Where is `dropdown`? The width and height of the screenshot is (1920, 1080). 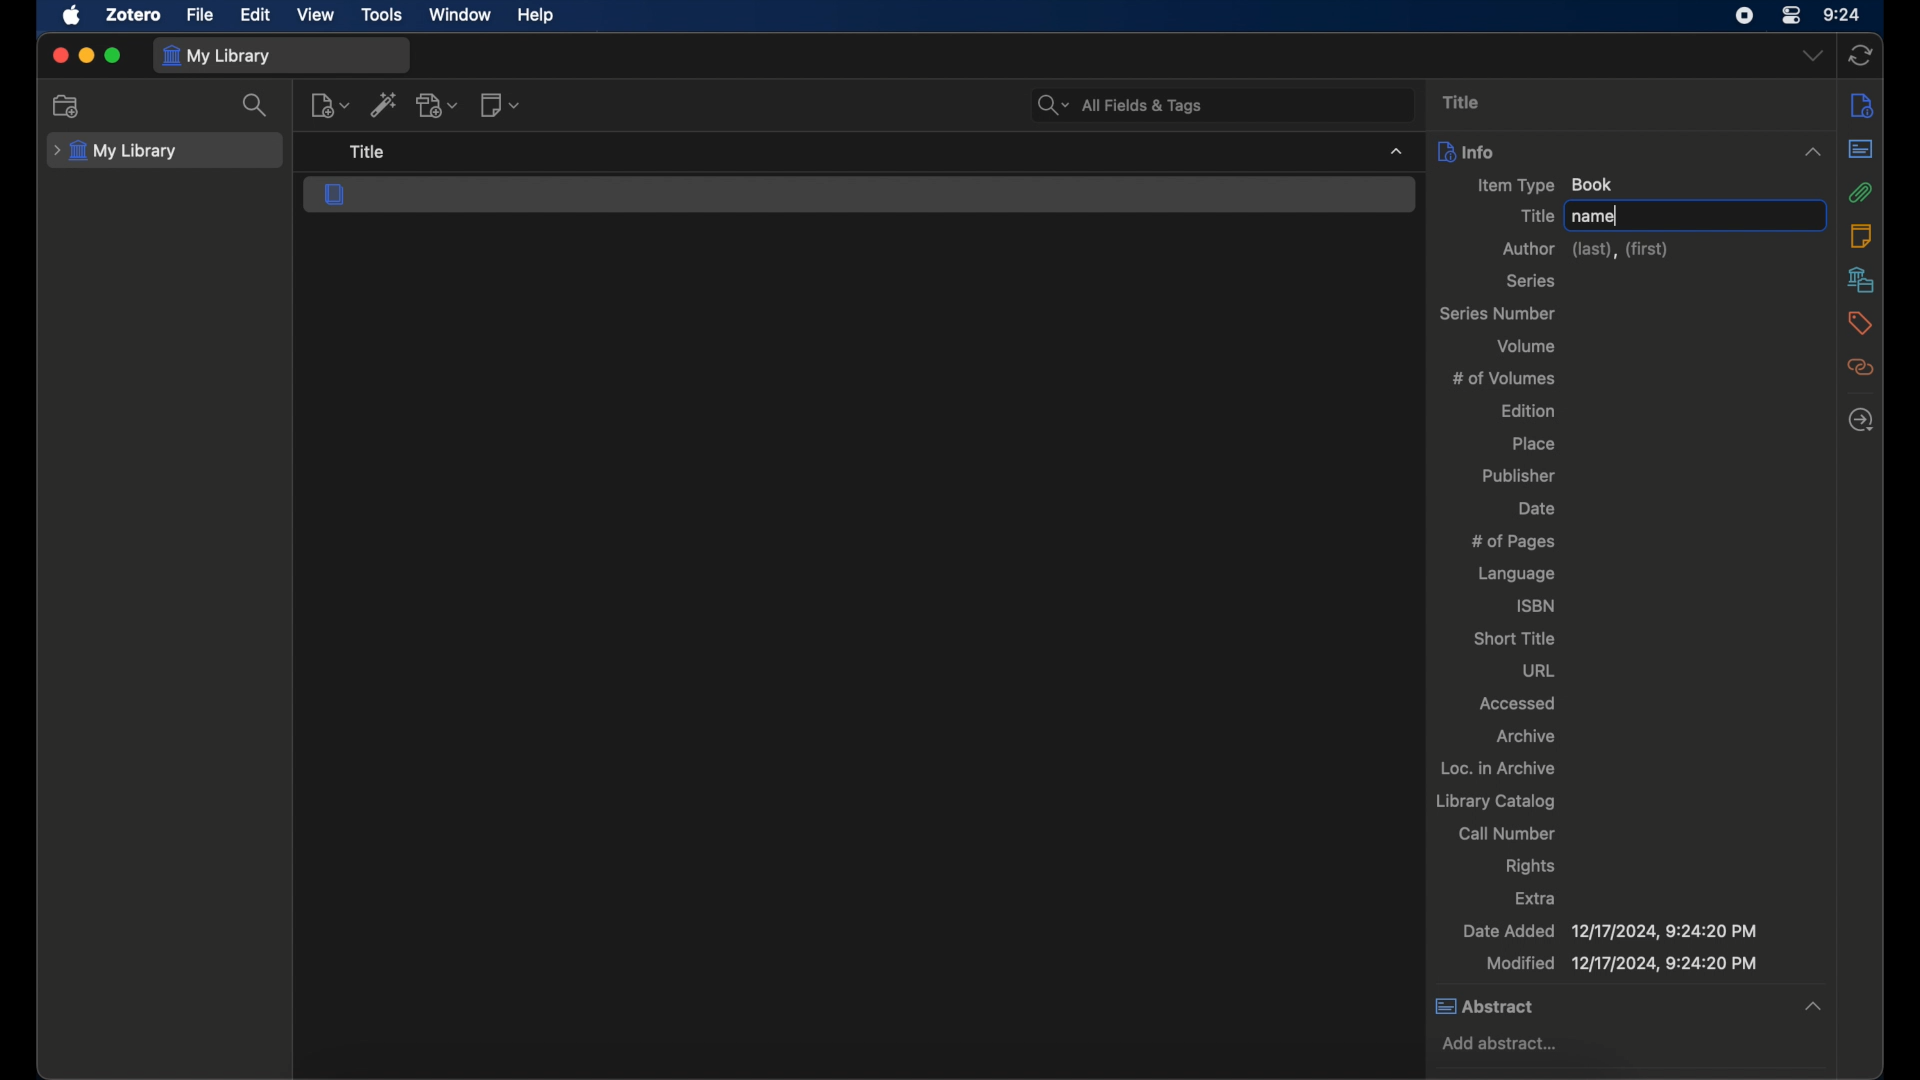 dropdown is located at coordinates (1814, 56).